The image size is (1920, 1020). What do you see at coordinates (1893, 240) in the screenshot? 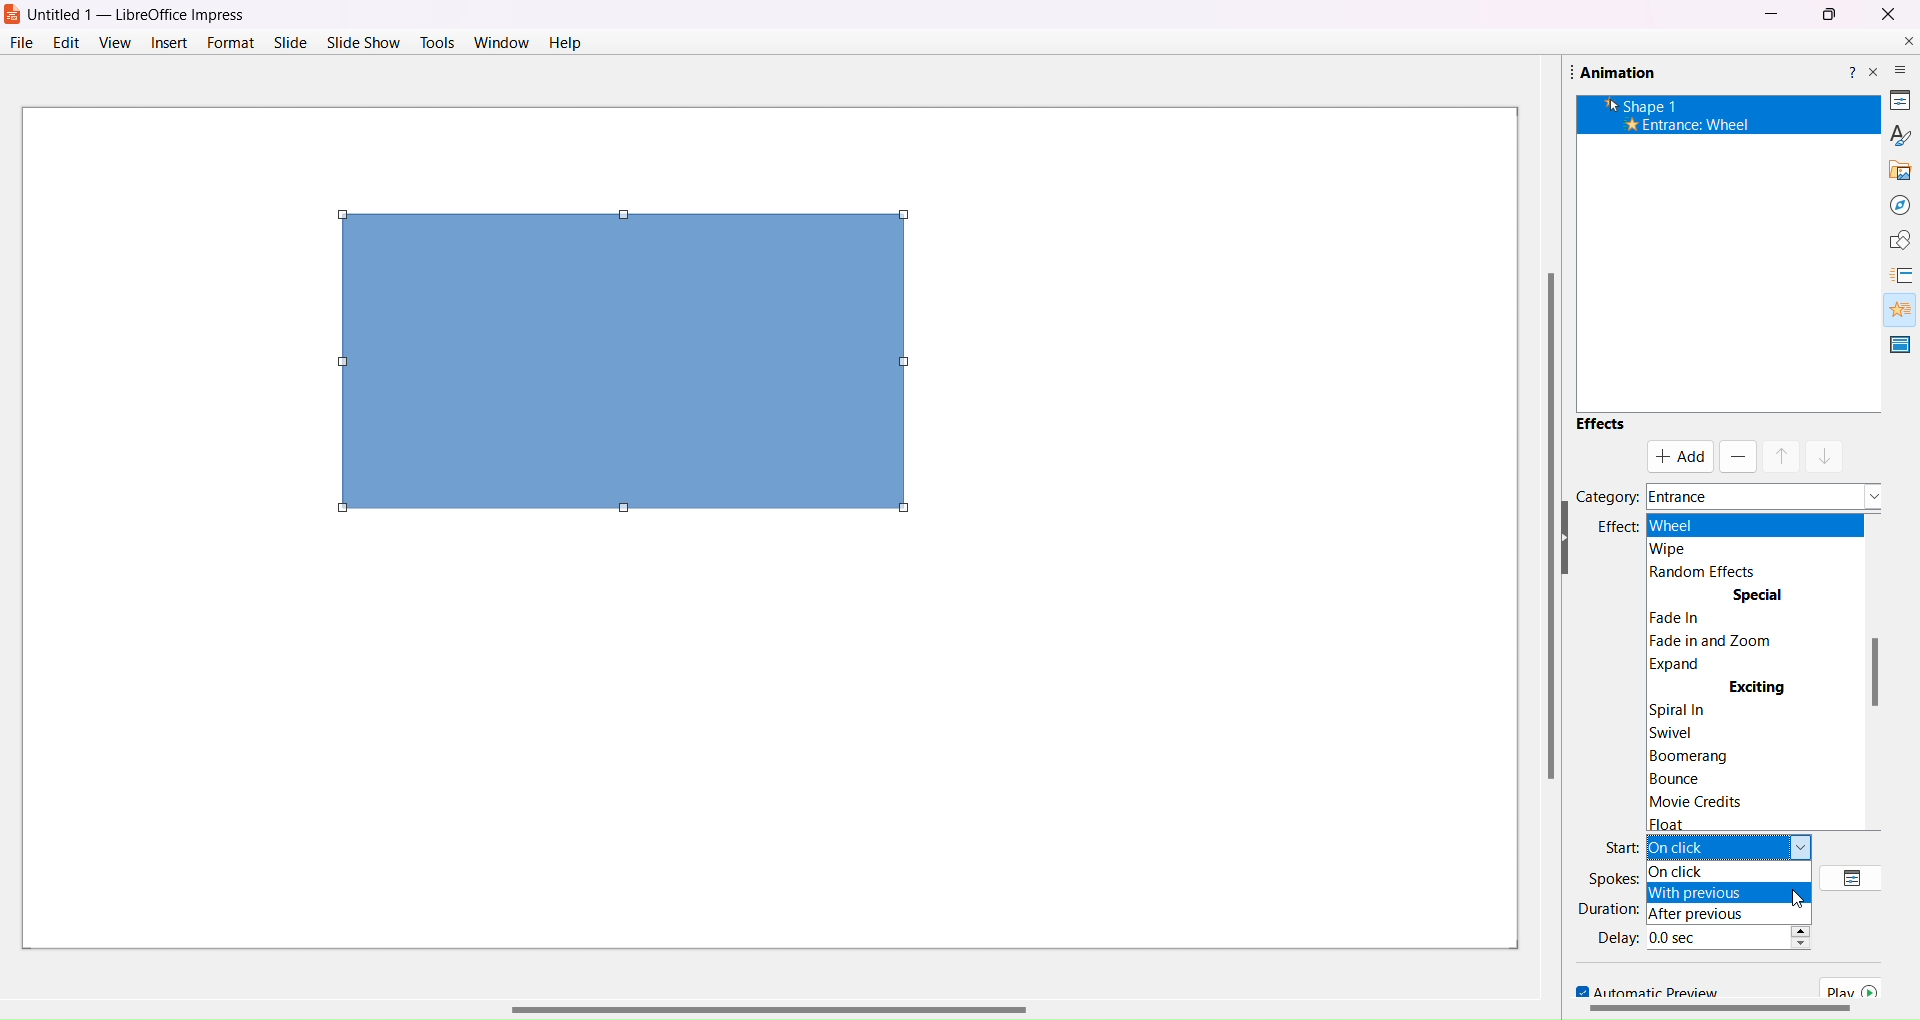
I see `Shapes` at bounding box center [1893, 240].